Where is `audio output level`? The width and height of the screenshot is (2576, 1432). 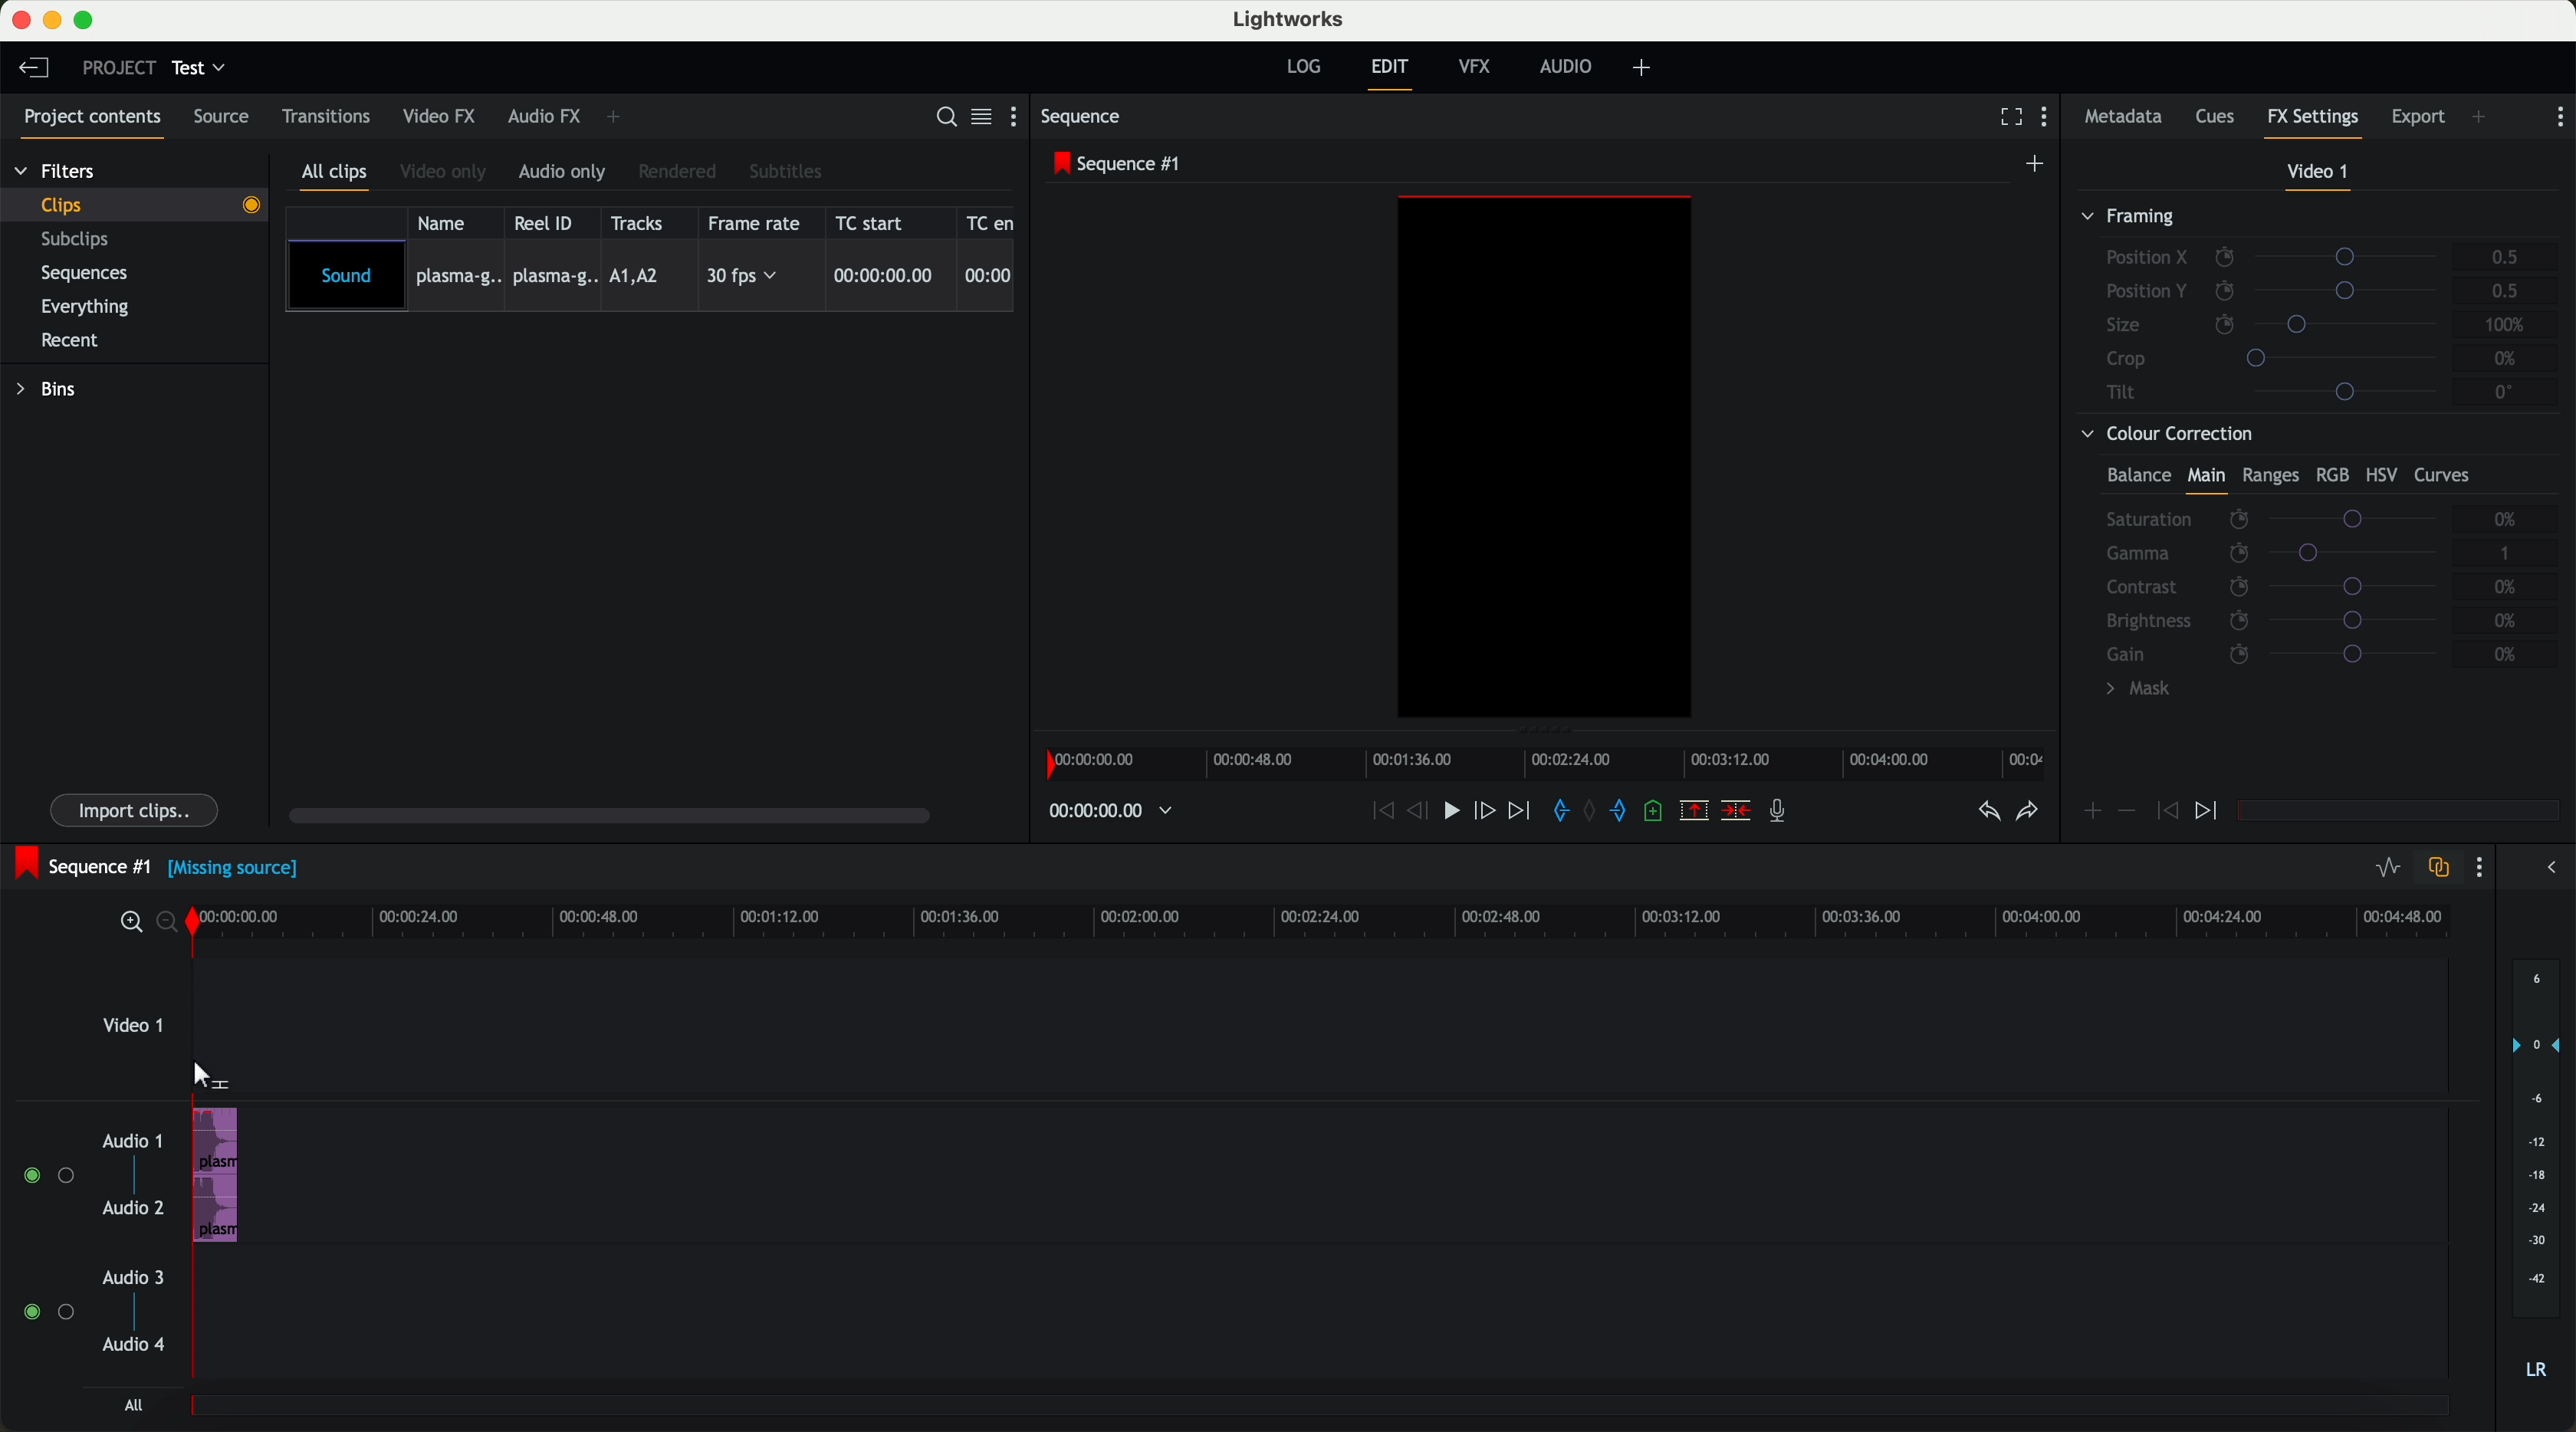 audio output level is located at coordinates (2537, 1182).